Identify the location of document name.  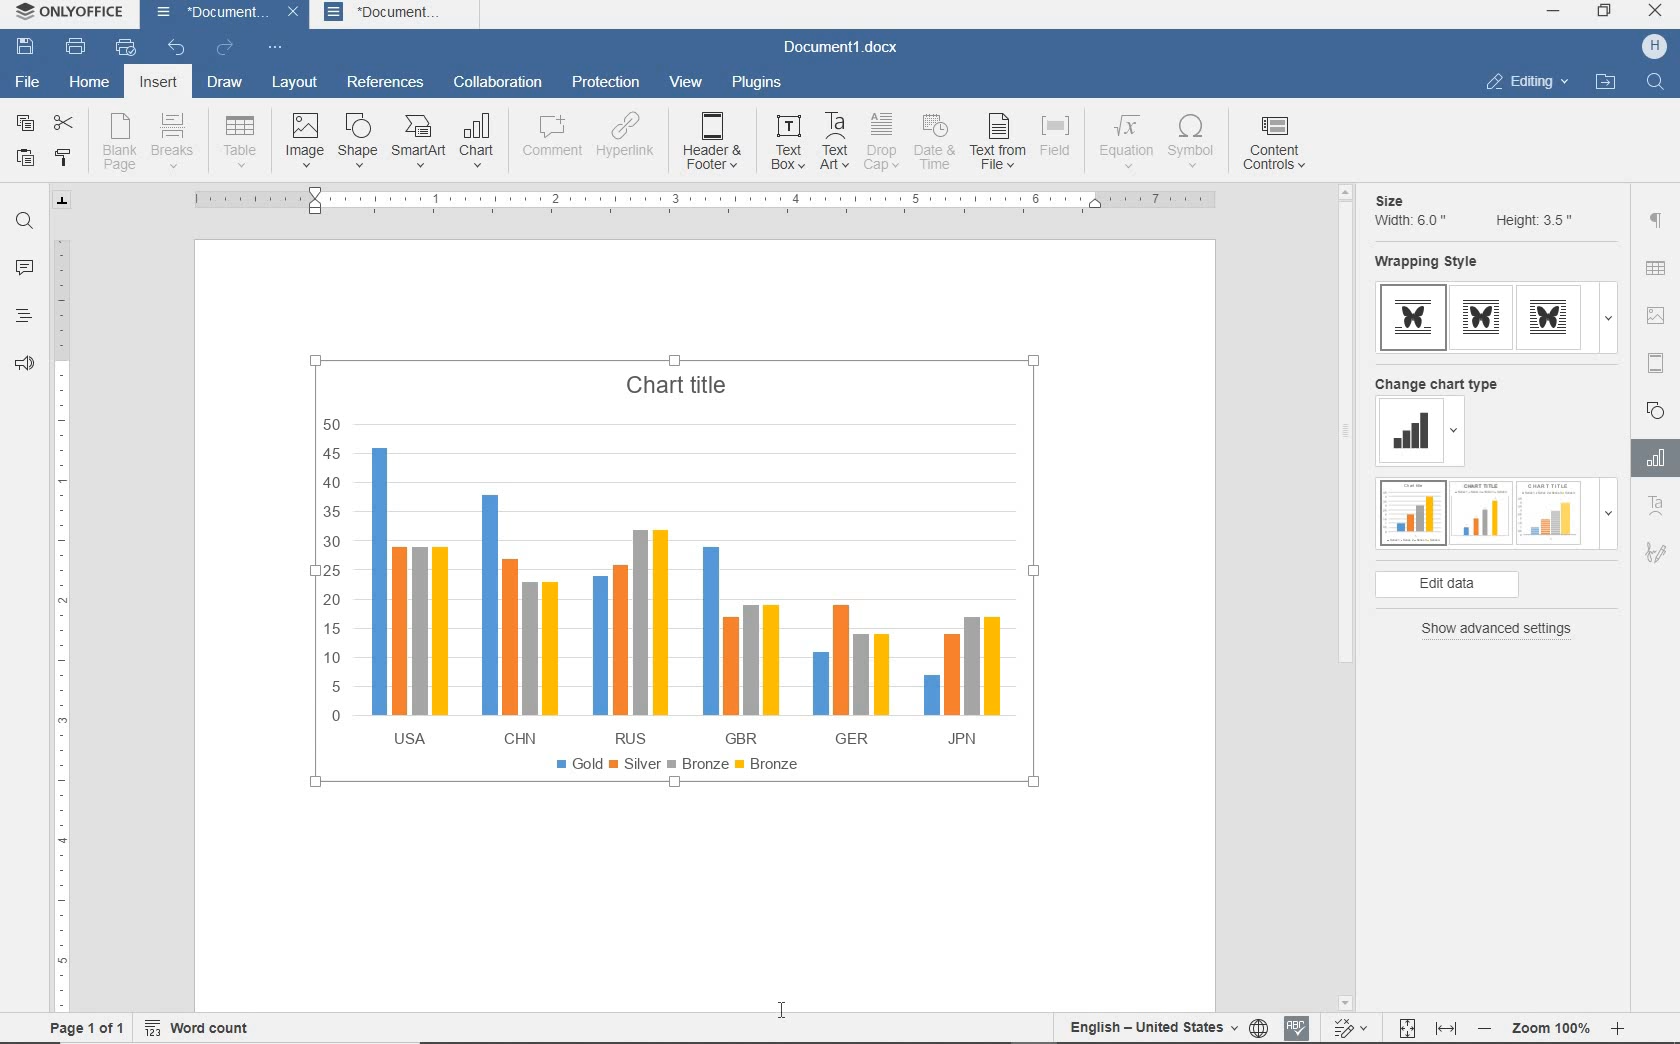
(848, 46).